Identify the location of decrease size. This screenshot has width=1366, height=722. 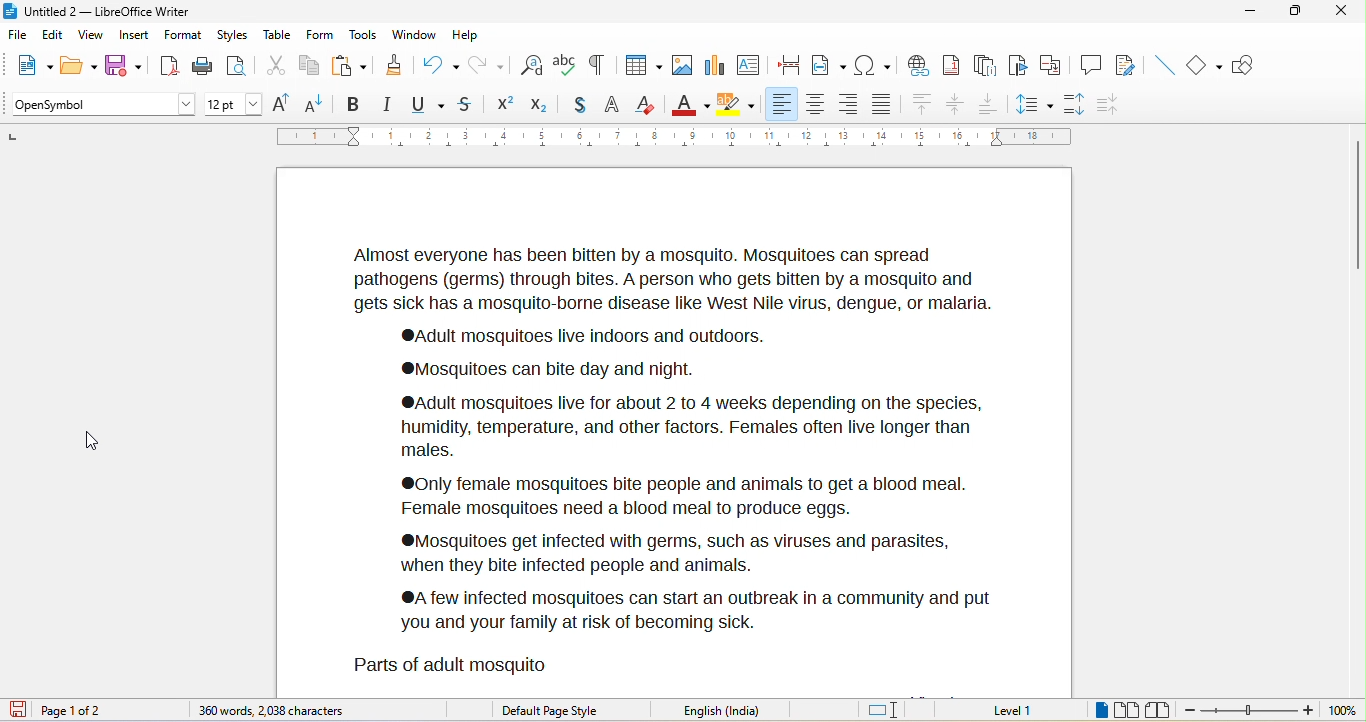
(315, 103).